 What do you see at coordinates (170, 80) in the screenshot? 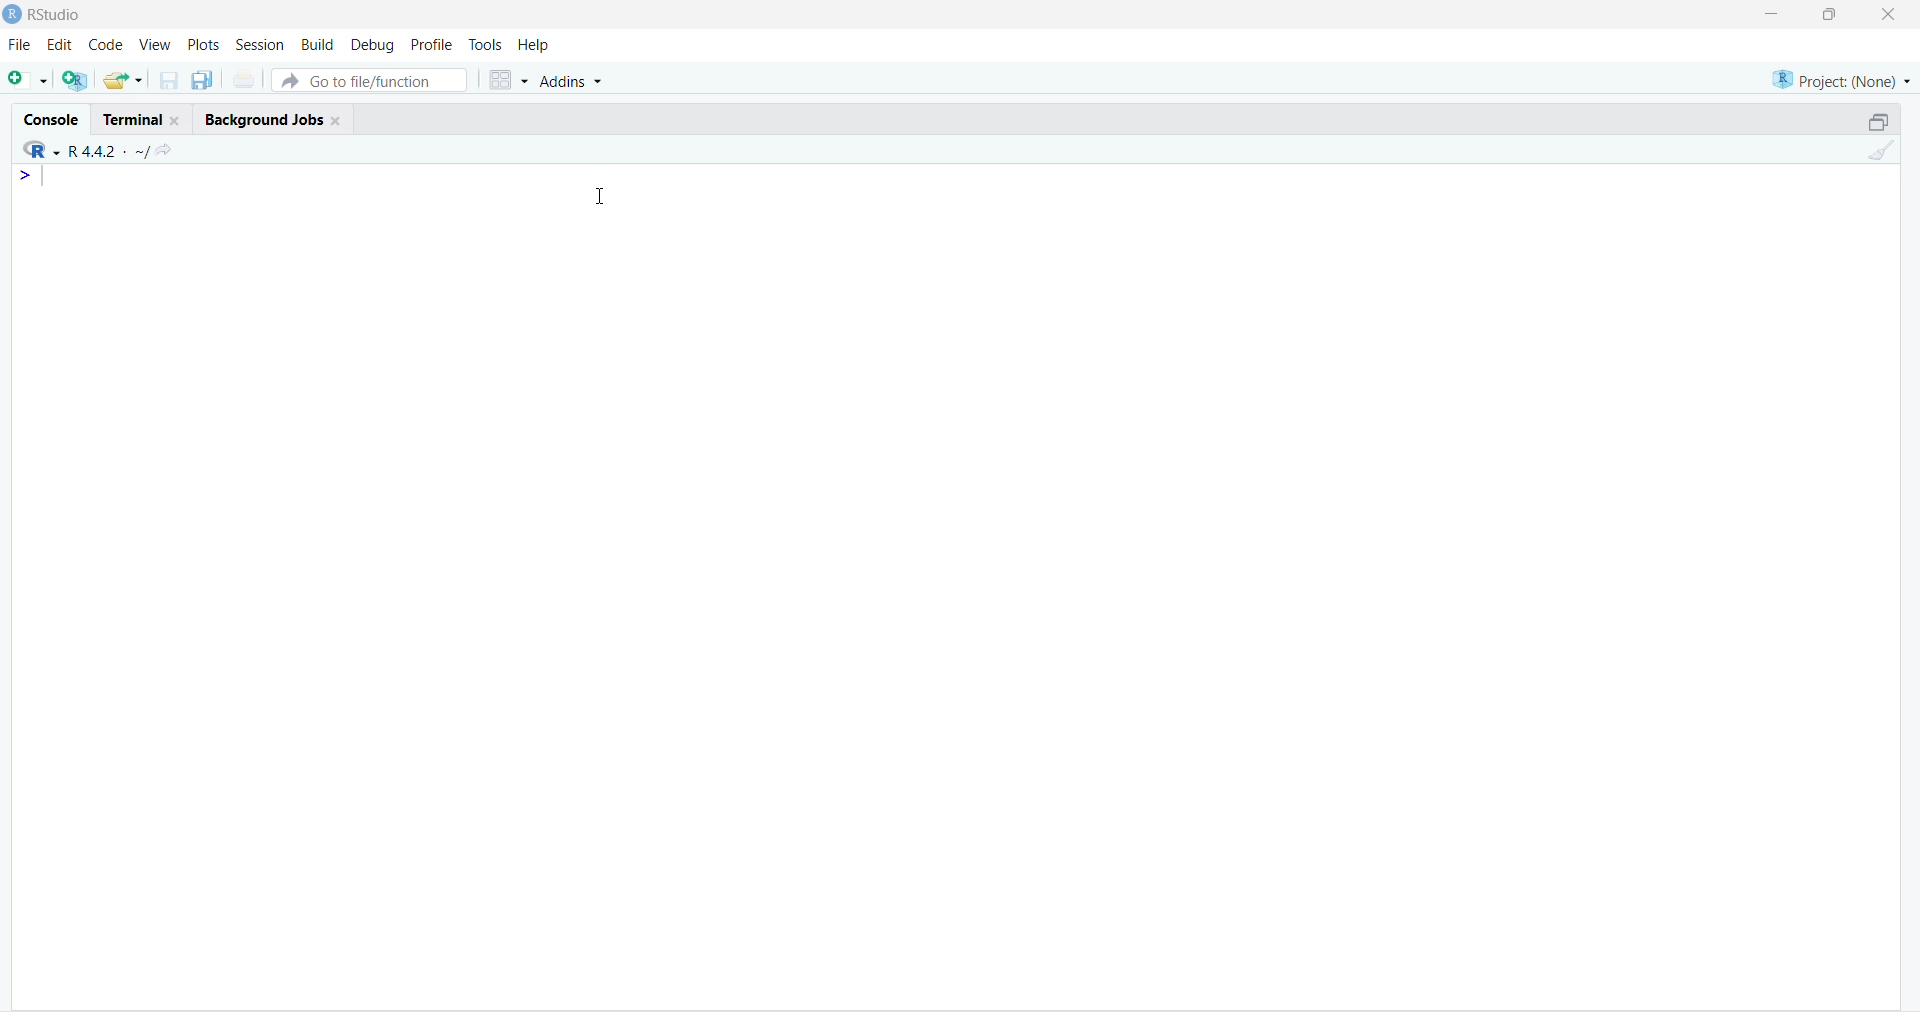
I see `Save ` at bounding box center [170, 80].